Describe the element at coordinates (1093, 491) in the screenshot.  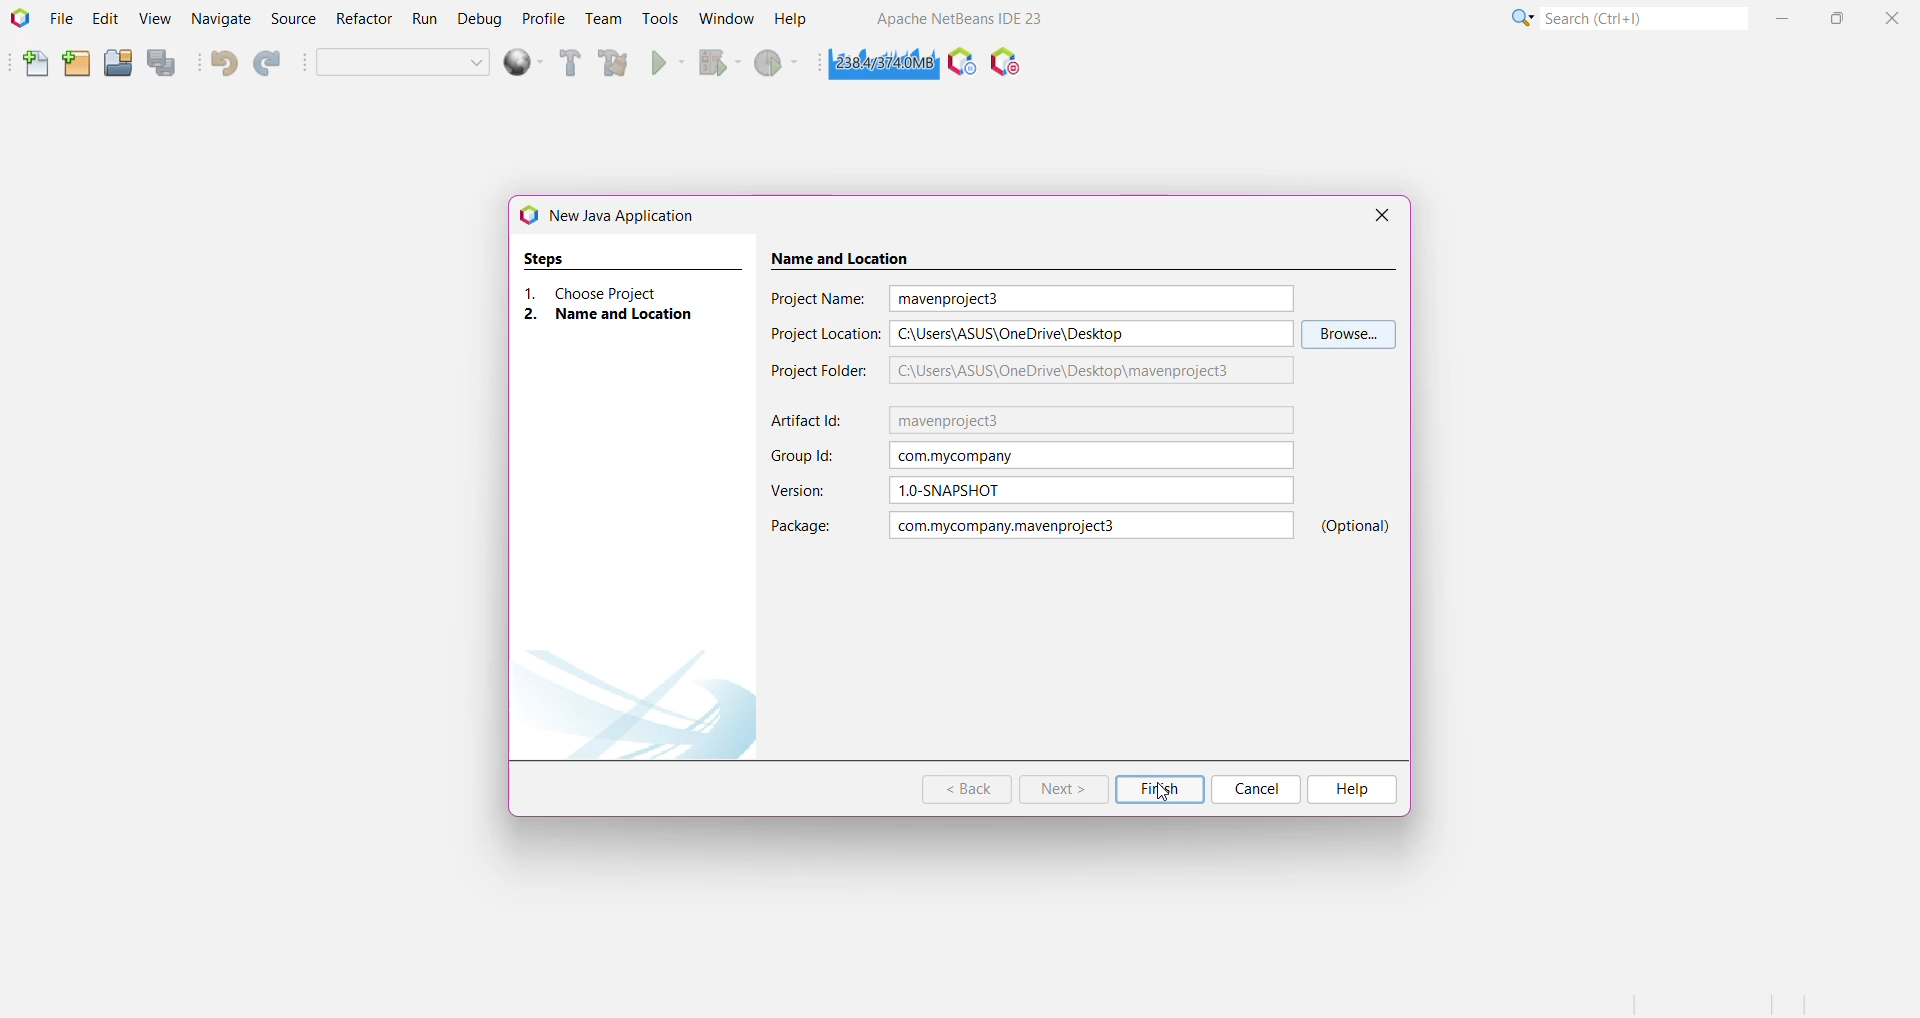
I see `Selected Version Name` at that location.